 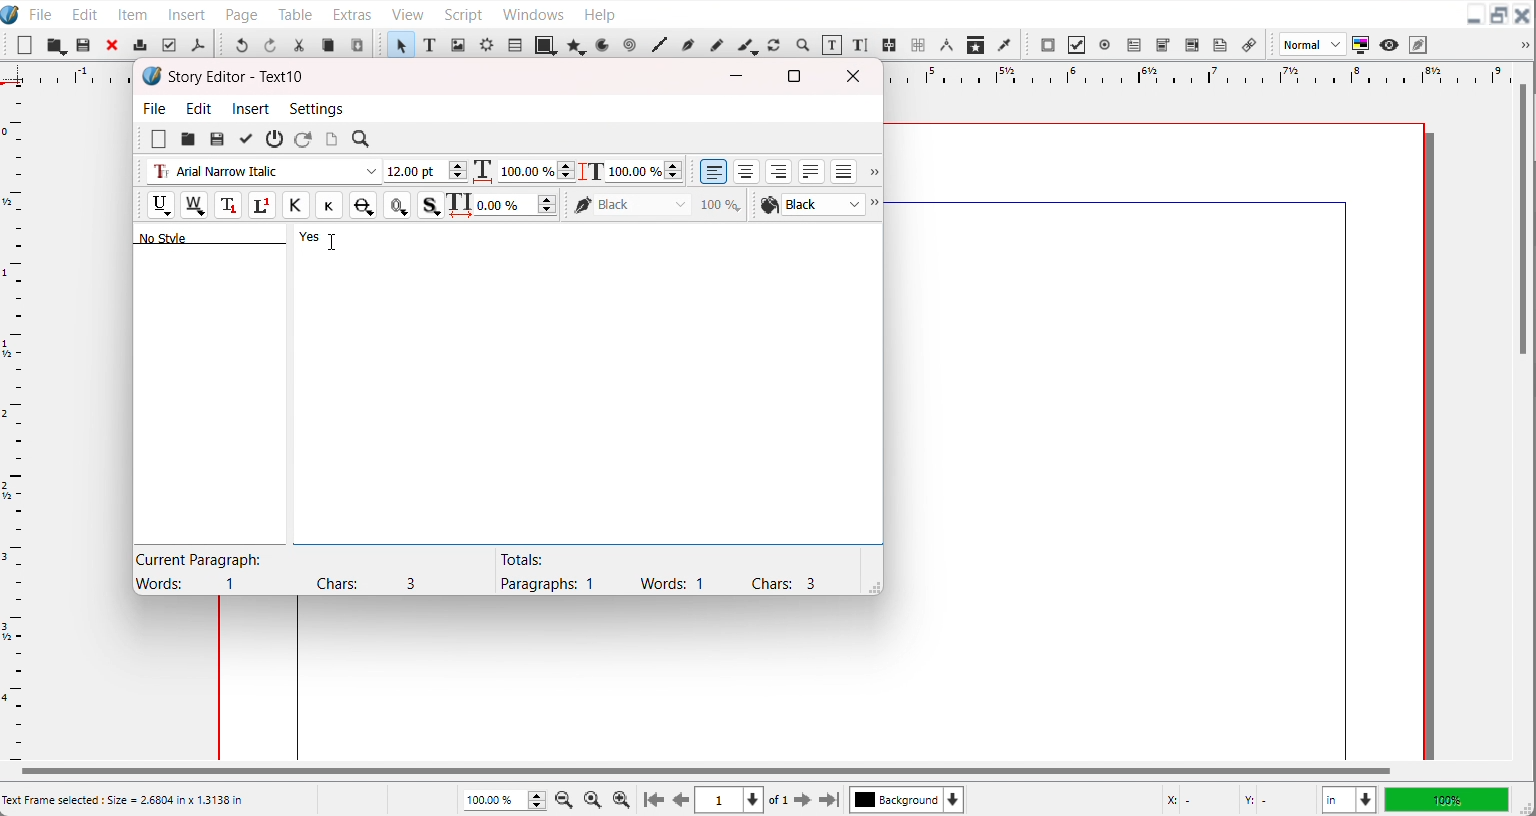 I want to click on Shape, so click(x=546, y=44).